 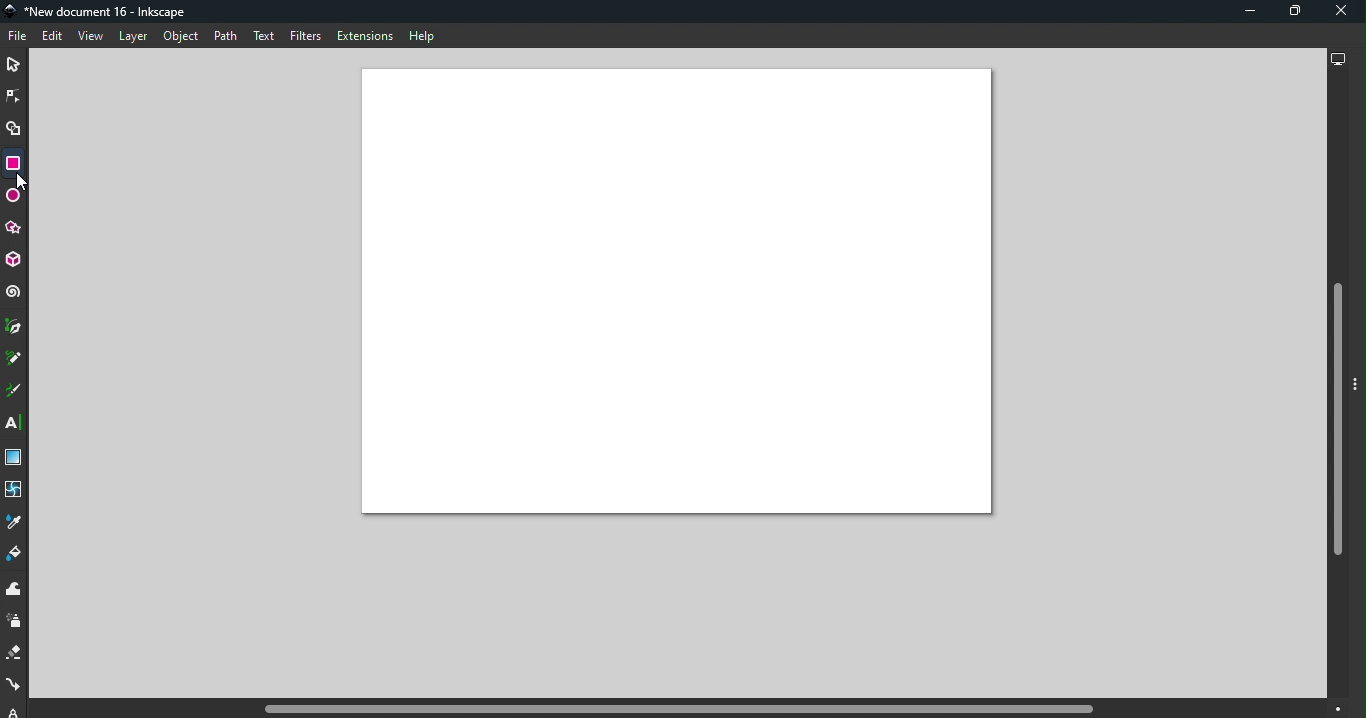 I want to click on Close, so click(x=1342, y=11).